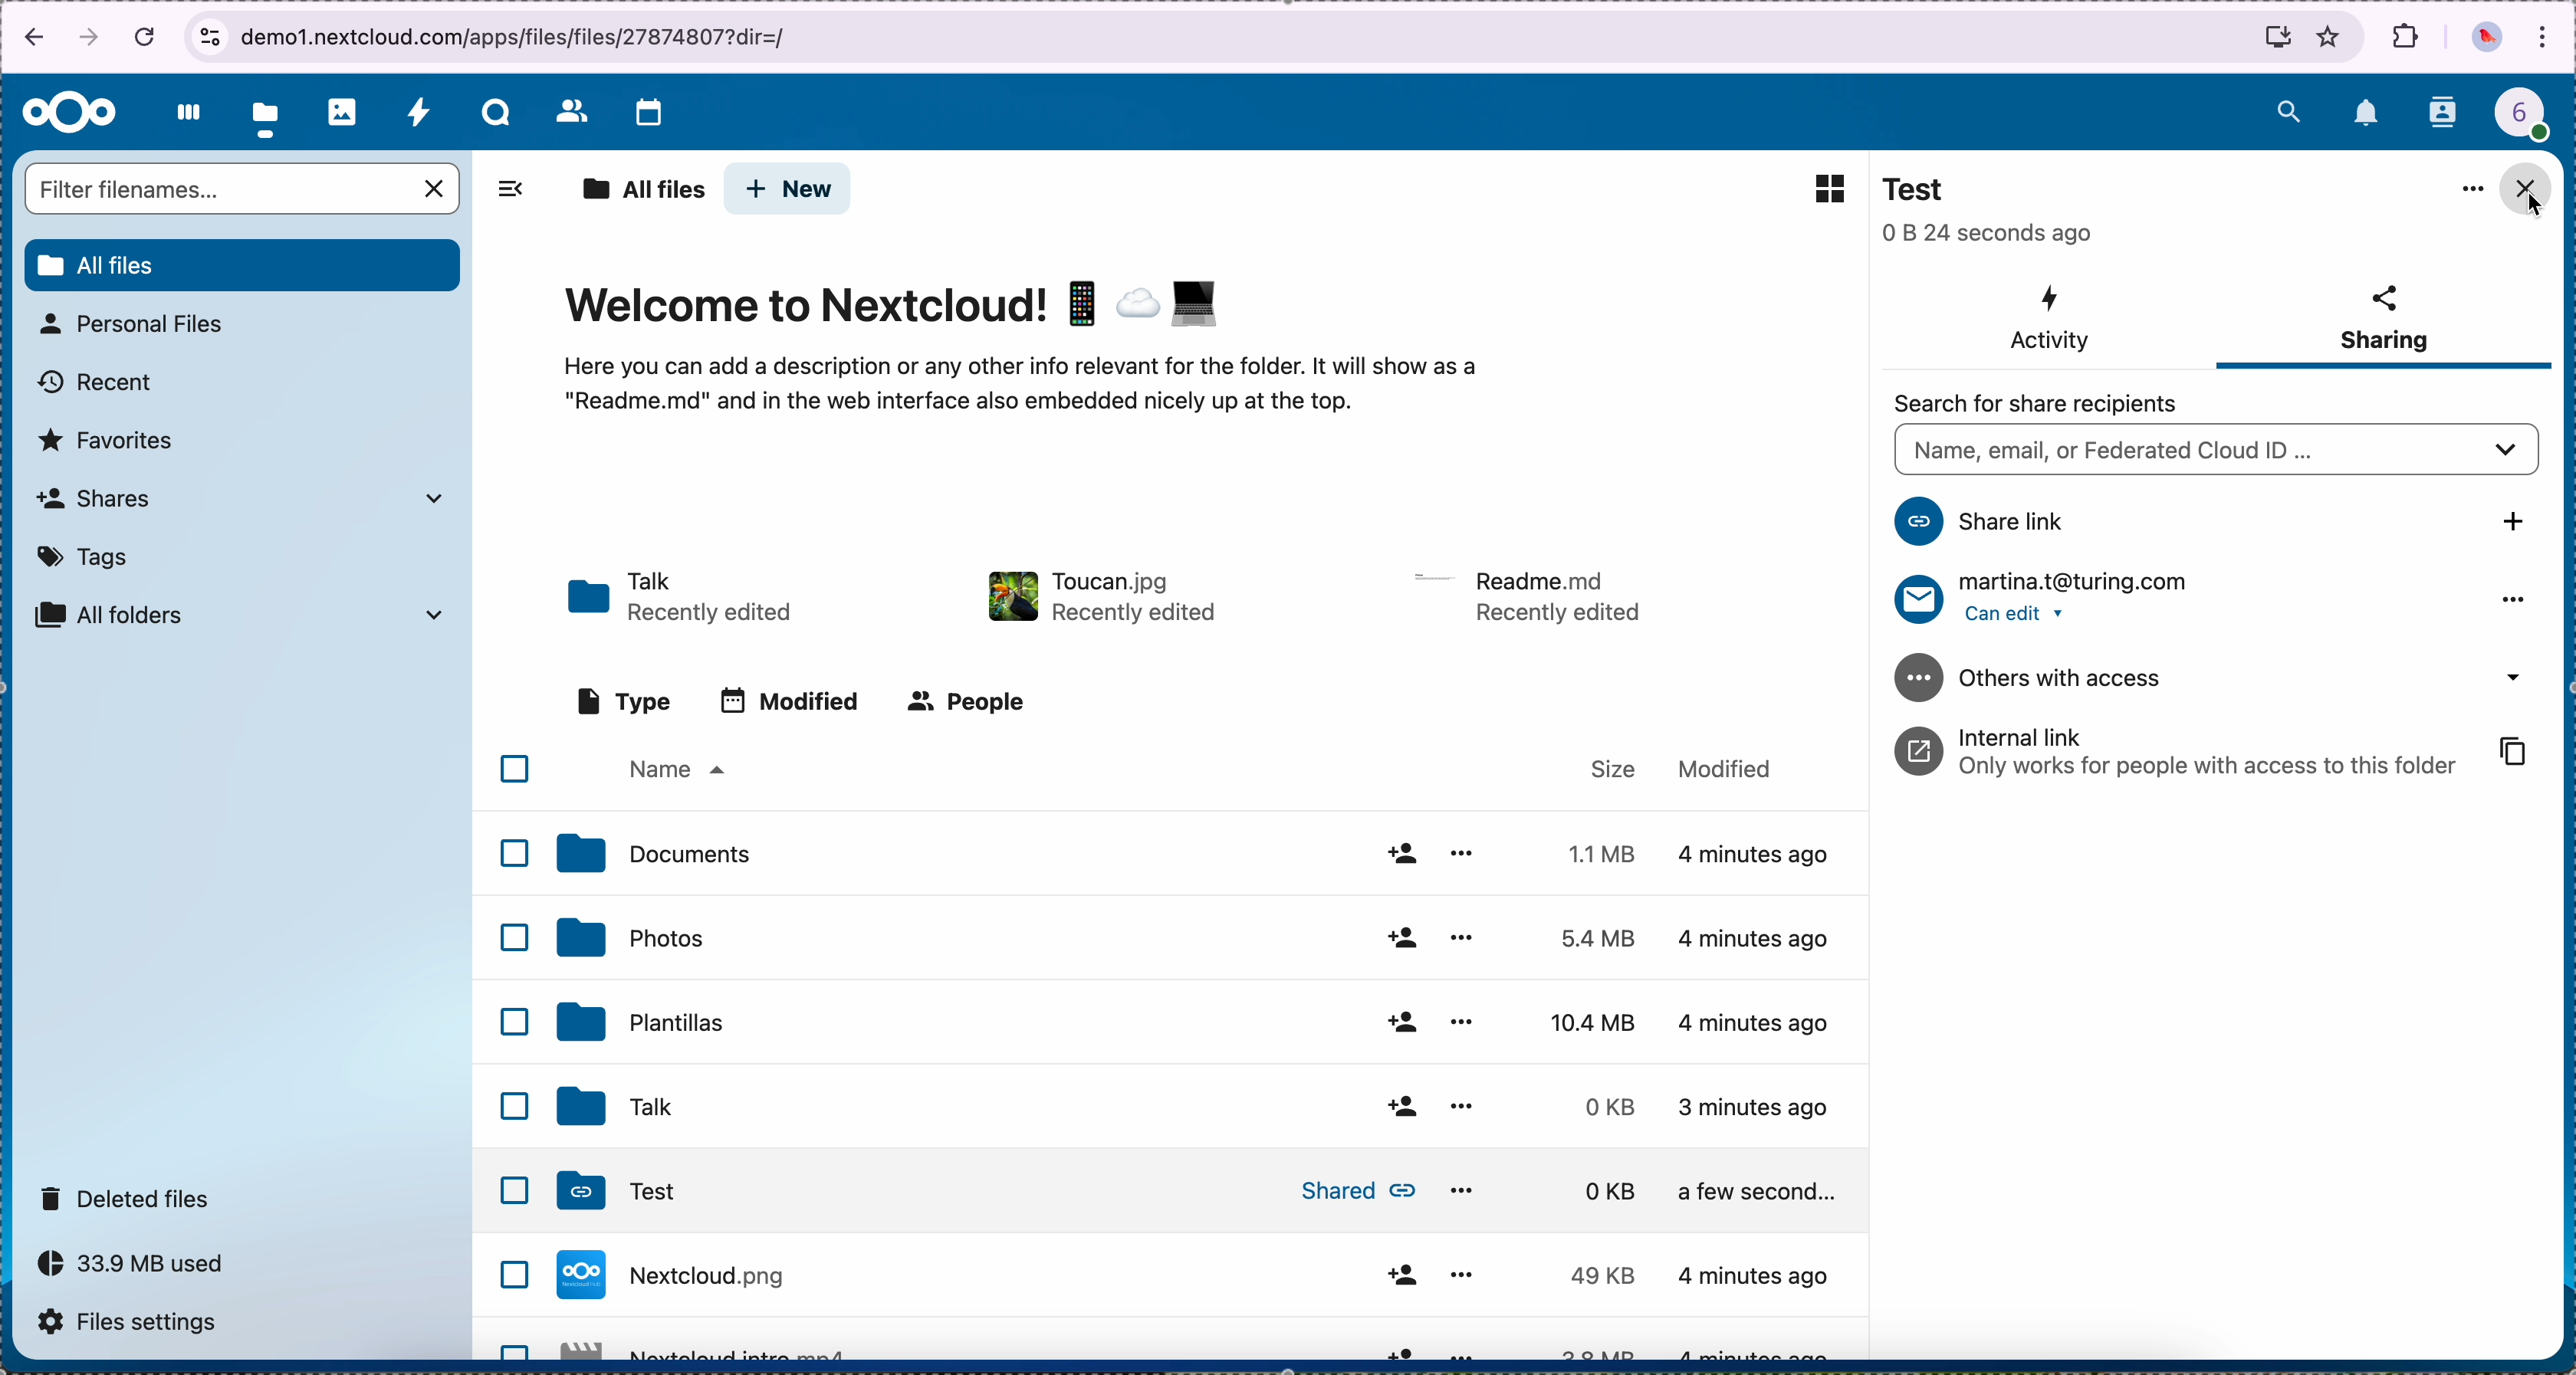  Describe the element at coordinates (1988, 234) in the screenshot. I see `seconds` at that location.